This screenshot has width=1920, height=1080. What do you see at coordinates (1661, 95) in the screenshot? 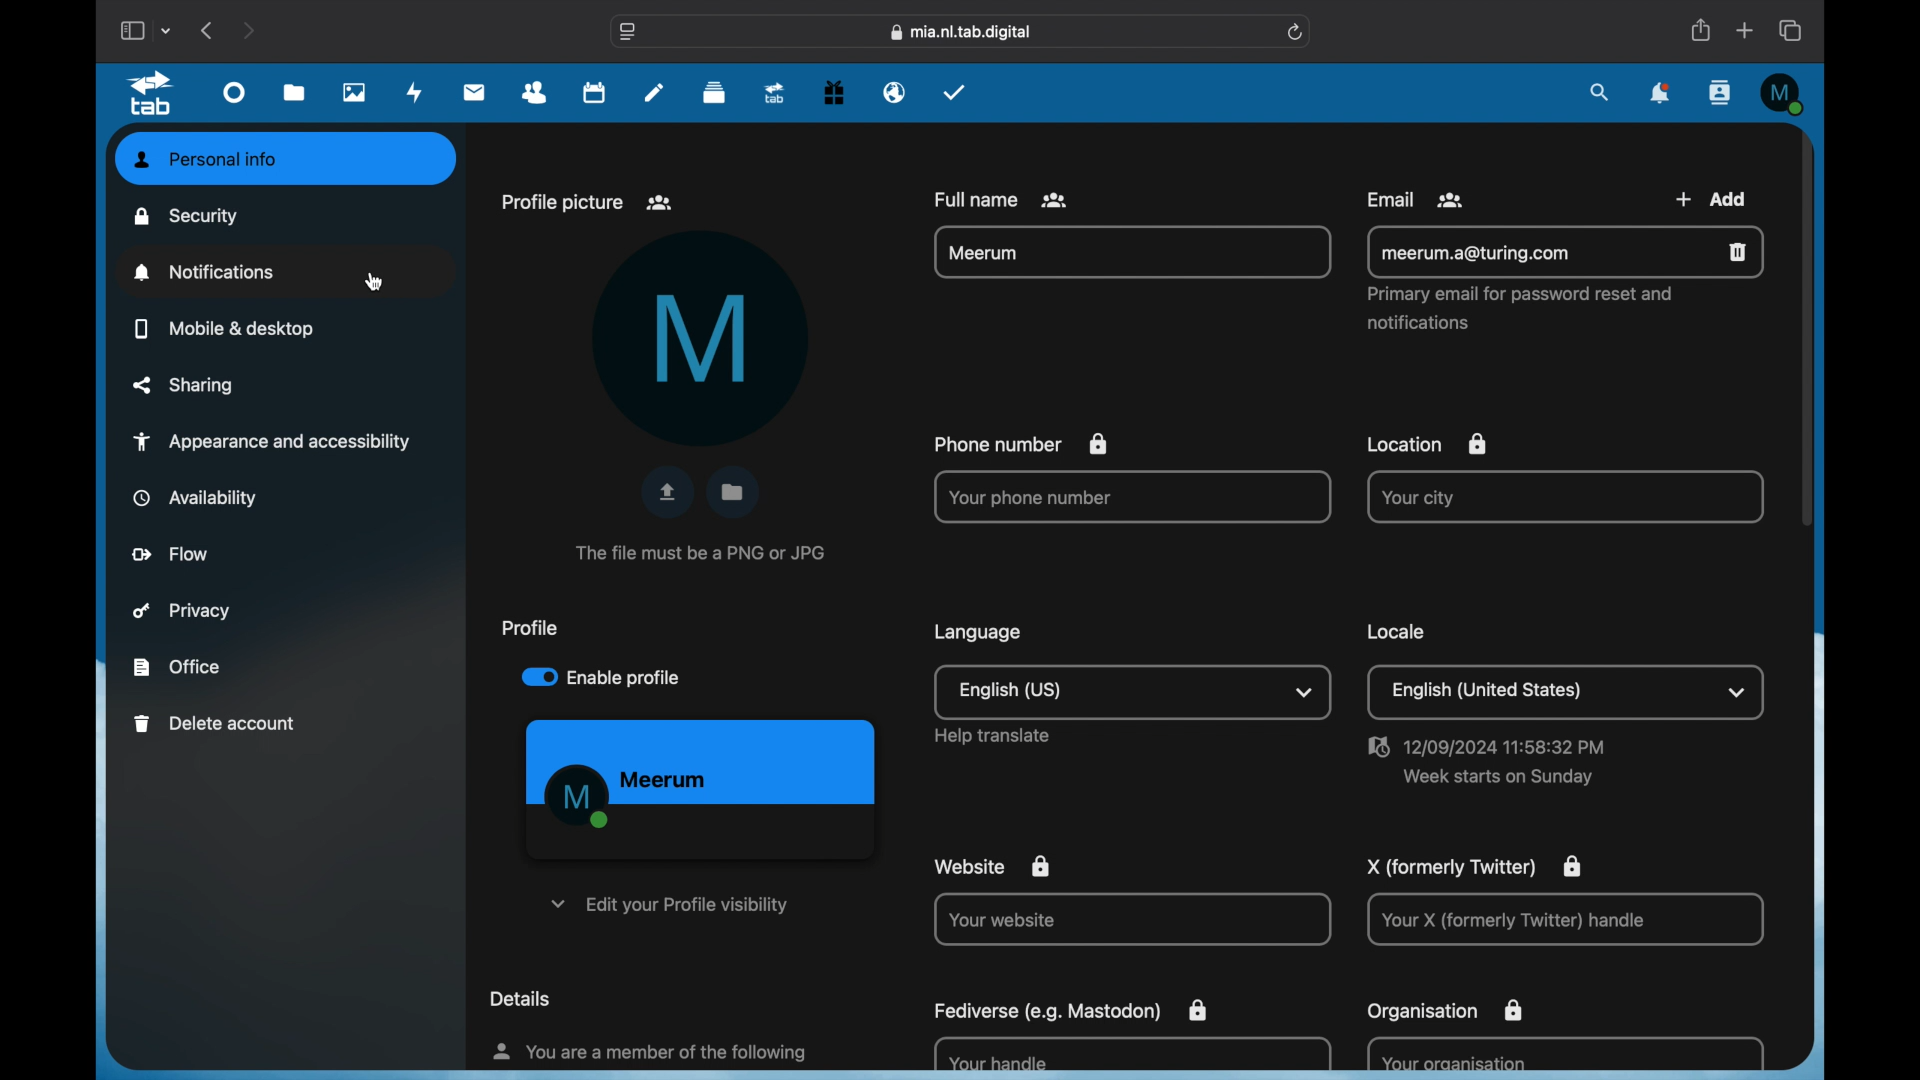
I see `notifications` at bounding box center [1661, 95].